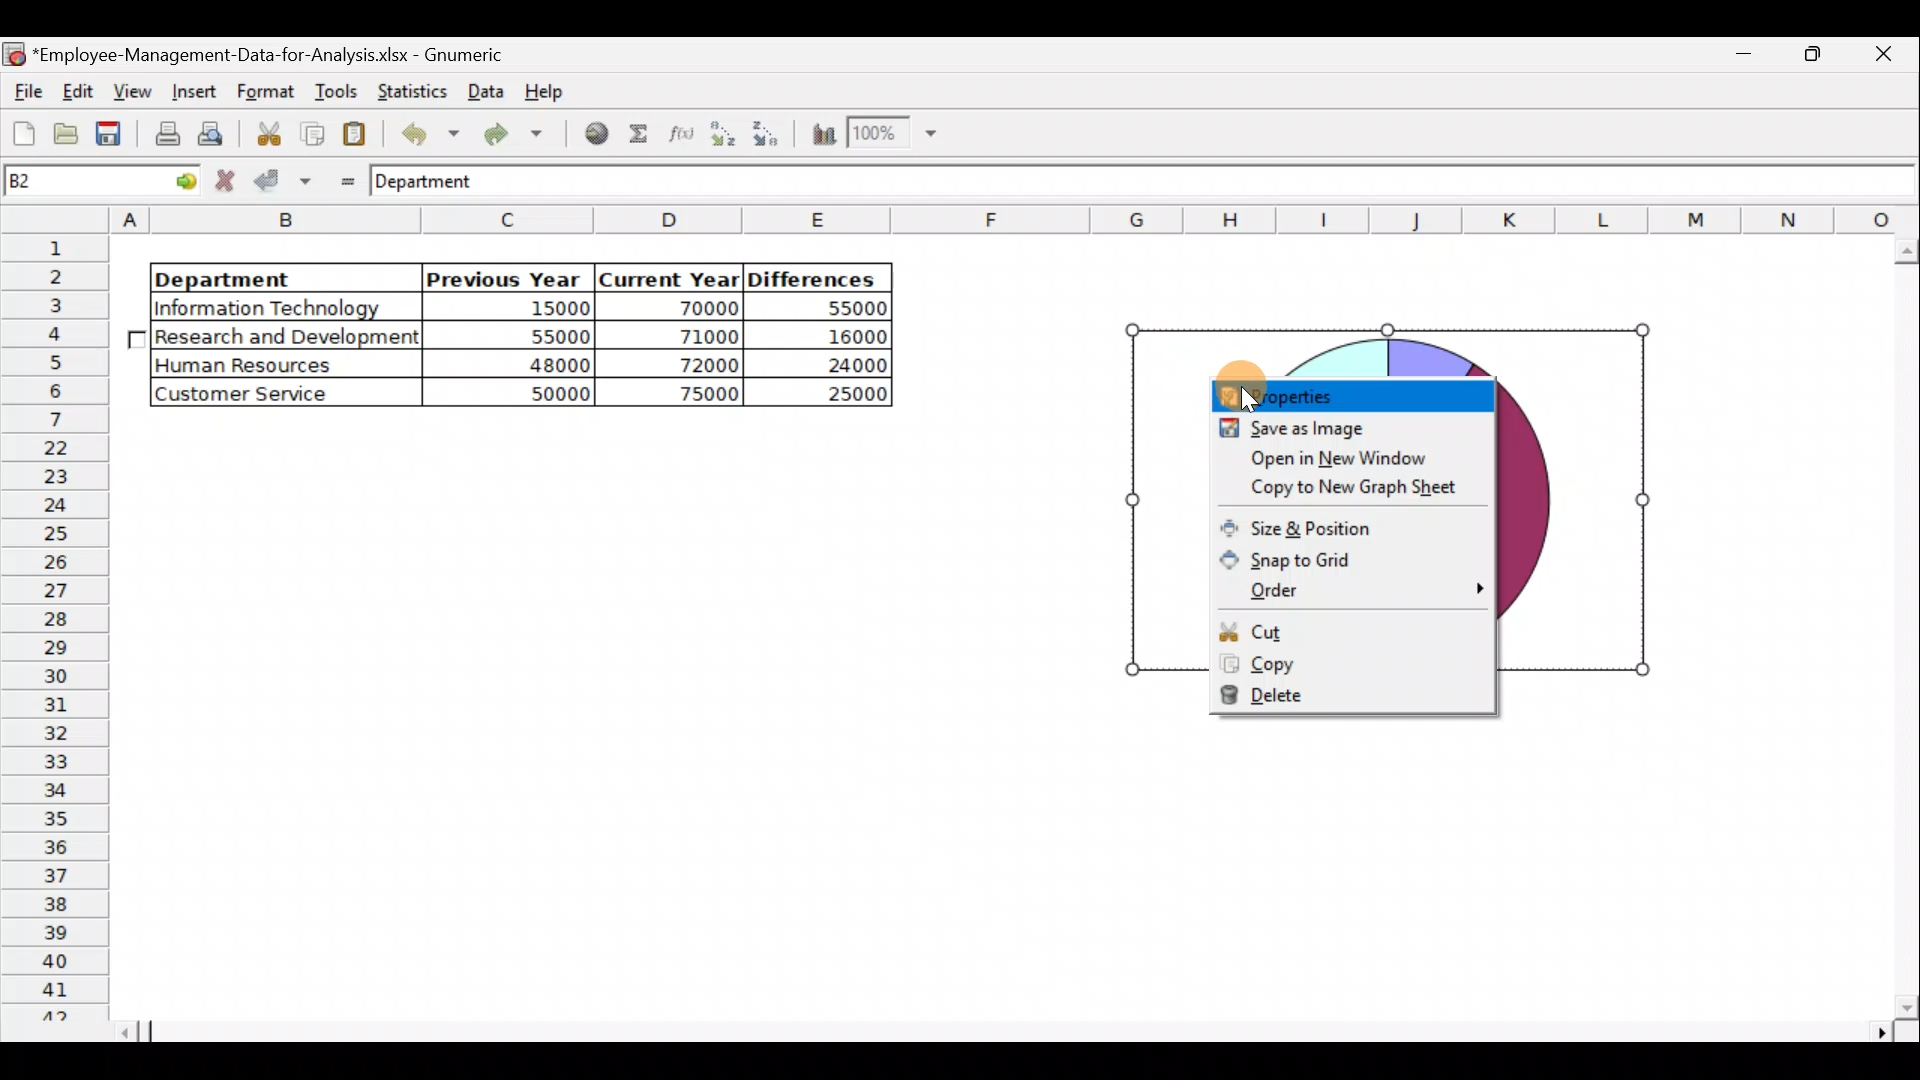 This screenshot has height=1080, width=1920. What do you see at coordinates (192, 90) in the screenshot?
I see `Insert` at bounding box center [192, 90].